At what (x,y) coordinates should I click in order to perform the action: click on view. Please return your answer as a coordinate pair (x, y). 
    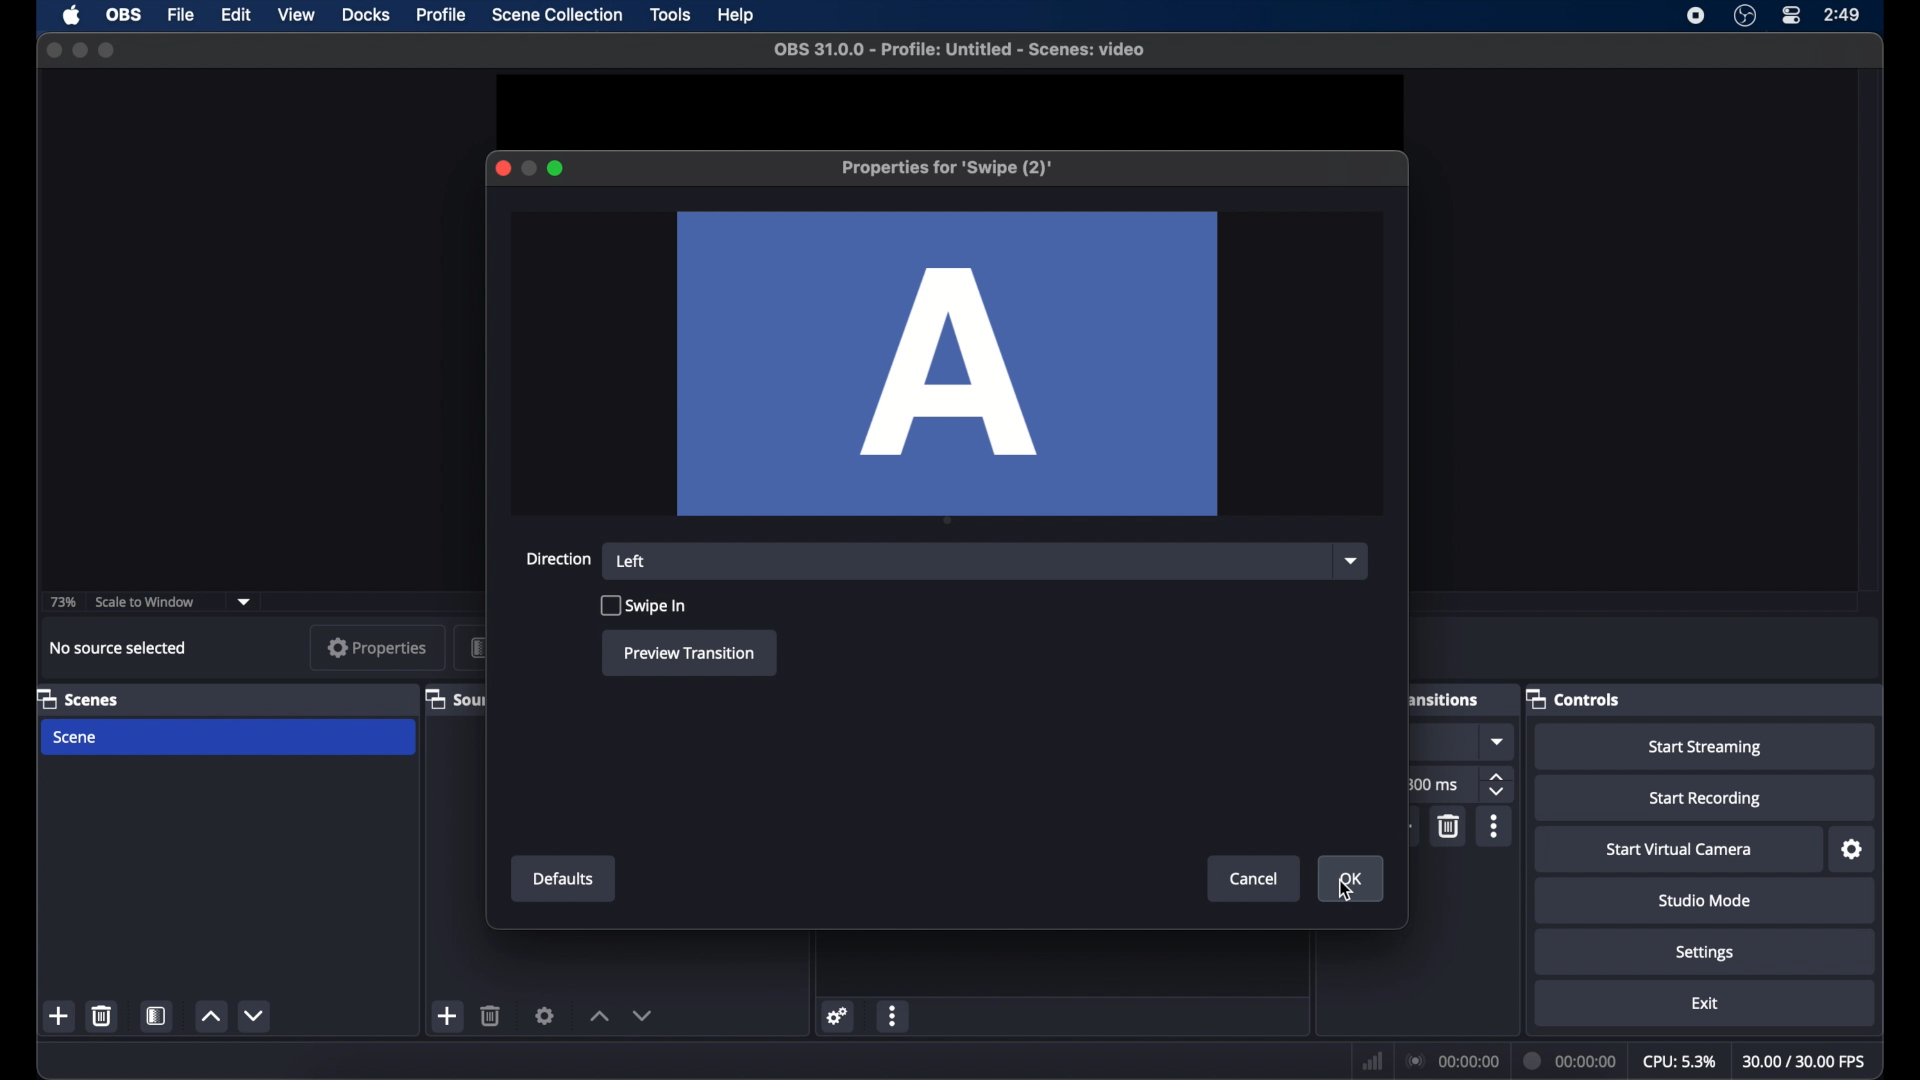
    Looking at the image, I should click on (296, 13).